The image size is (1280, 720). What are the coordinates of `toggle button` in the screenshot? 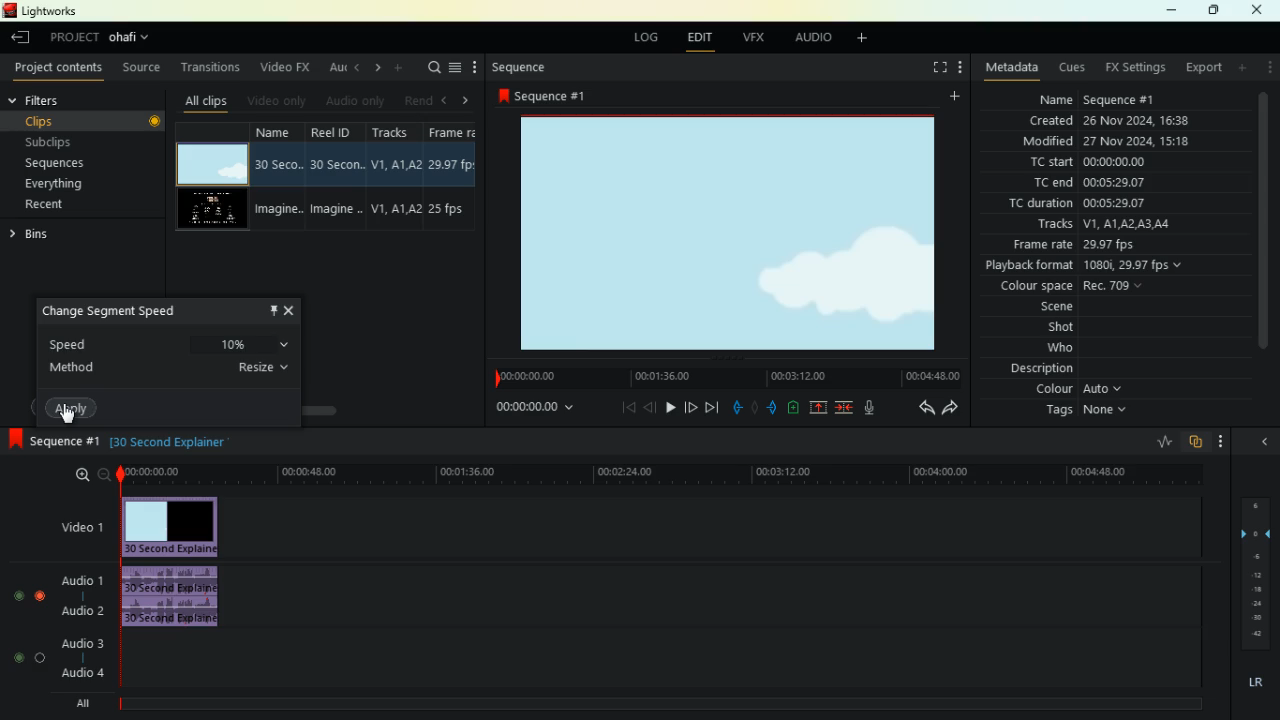 It's located at (31, 631).